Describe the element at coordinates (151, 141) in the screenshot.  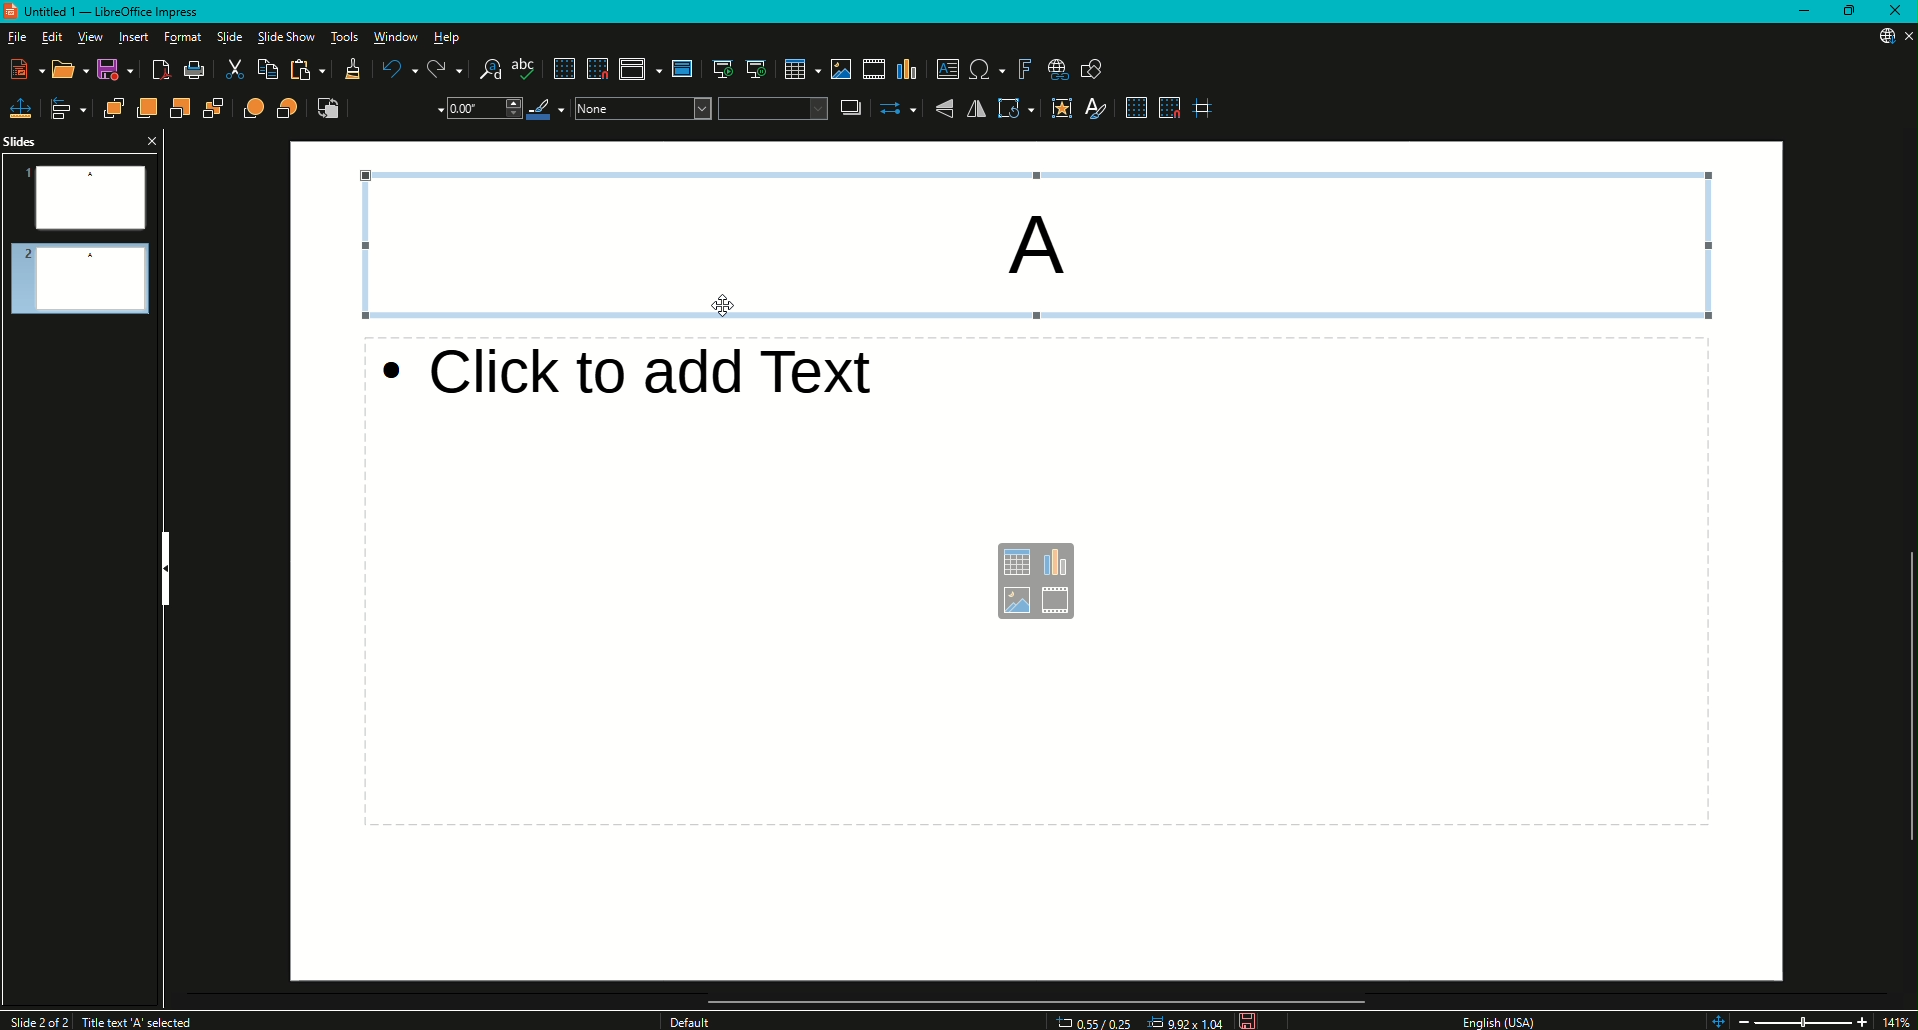
I see `Close` at that location.